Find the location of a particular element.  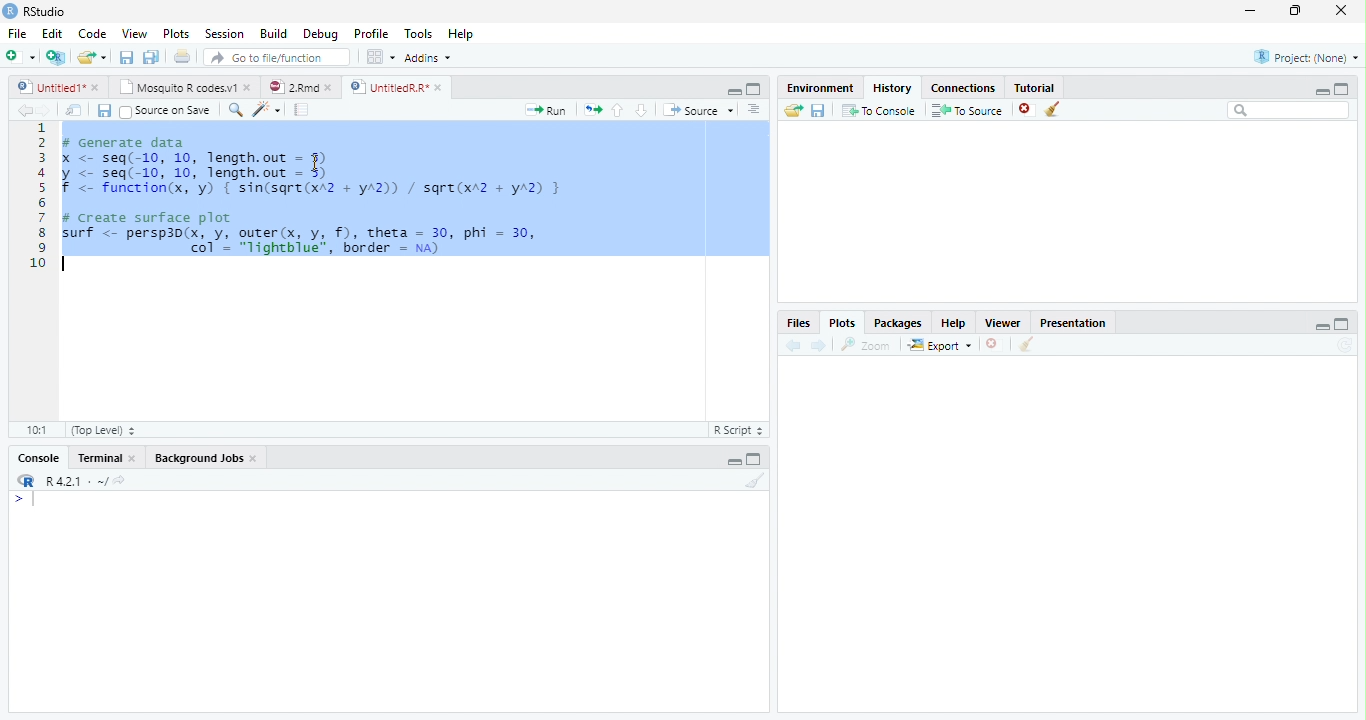

Save all open documents is located at coordinates (150, 56).